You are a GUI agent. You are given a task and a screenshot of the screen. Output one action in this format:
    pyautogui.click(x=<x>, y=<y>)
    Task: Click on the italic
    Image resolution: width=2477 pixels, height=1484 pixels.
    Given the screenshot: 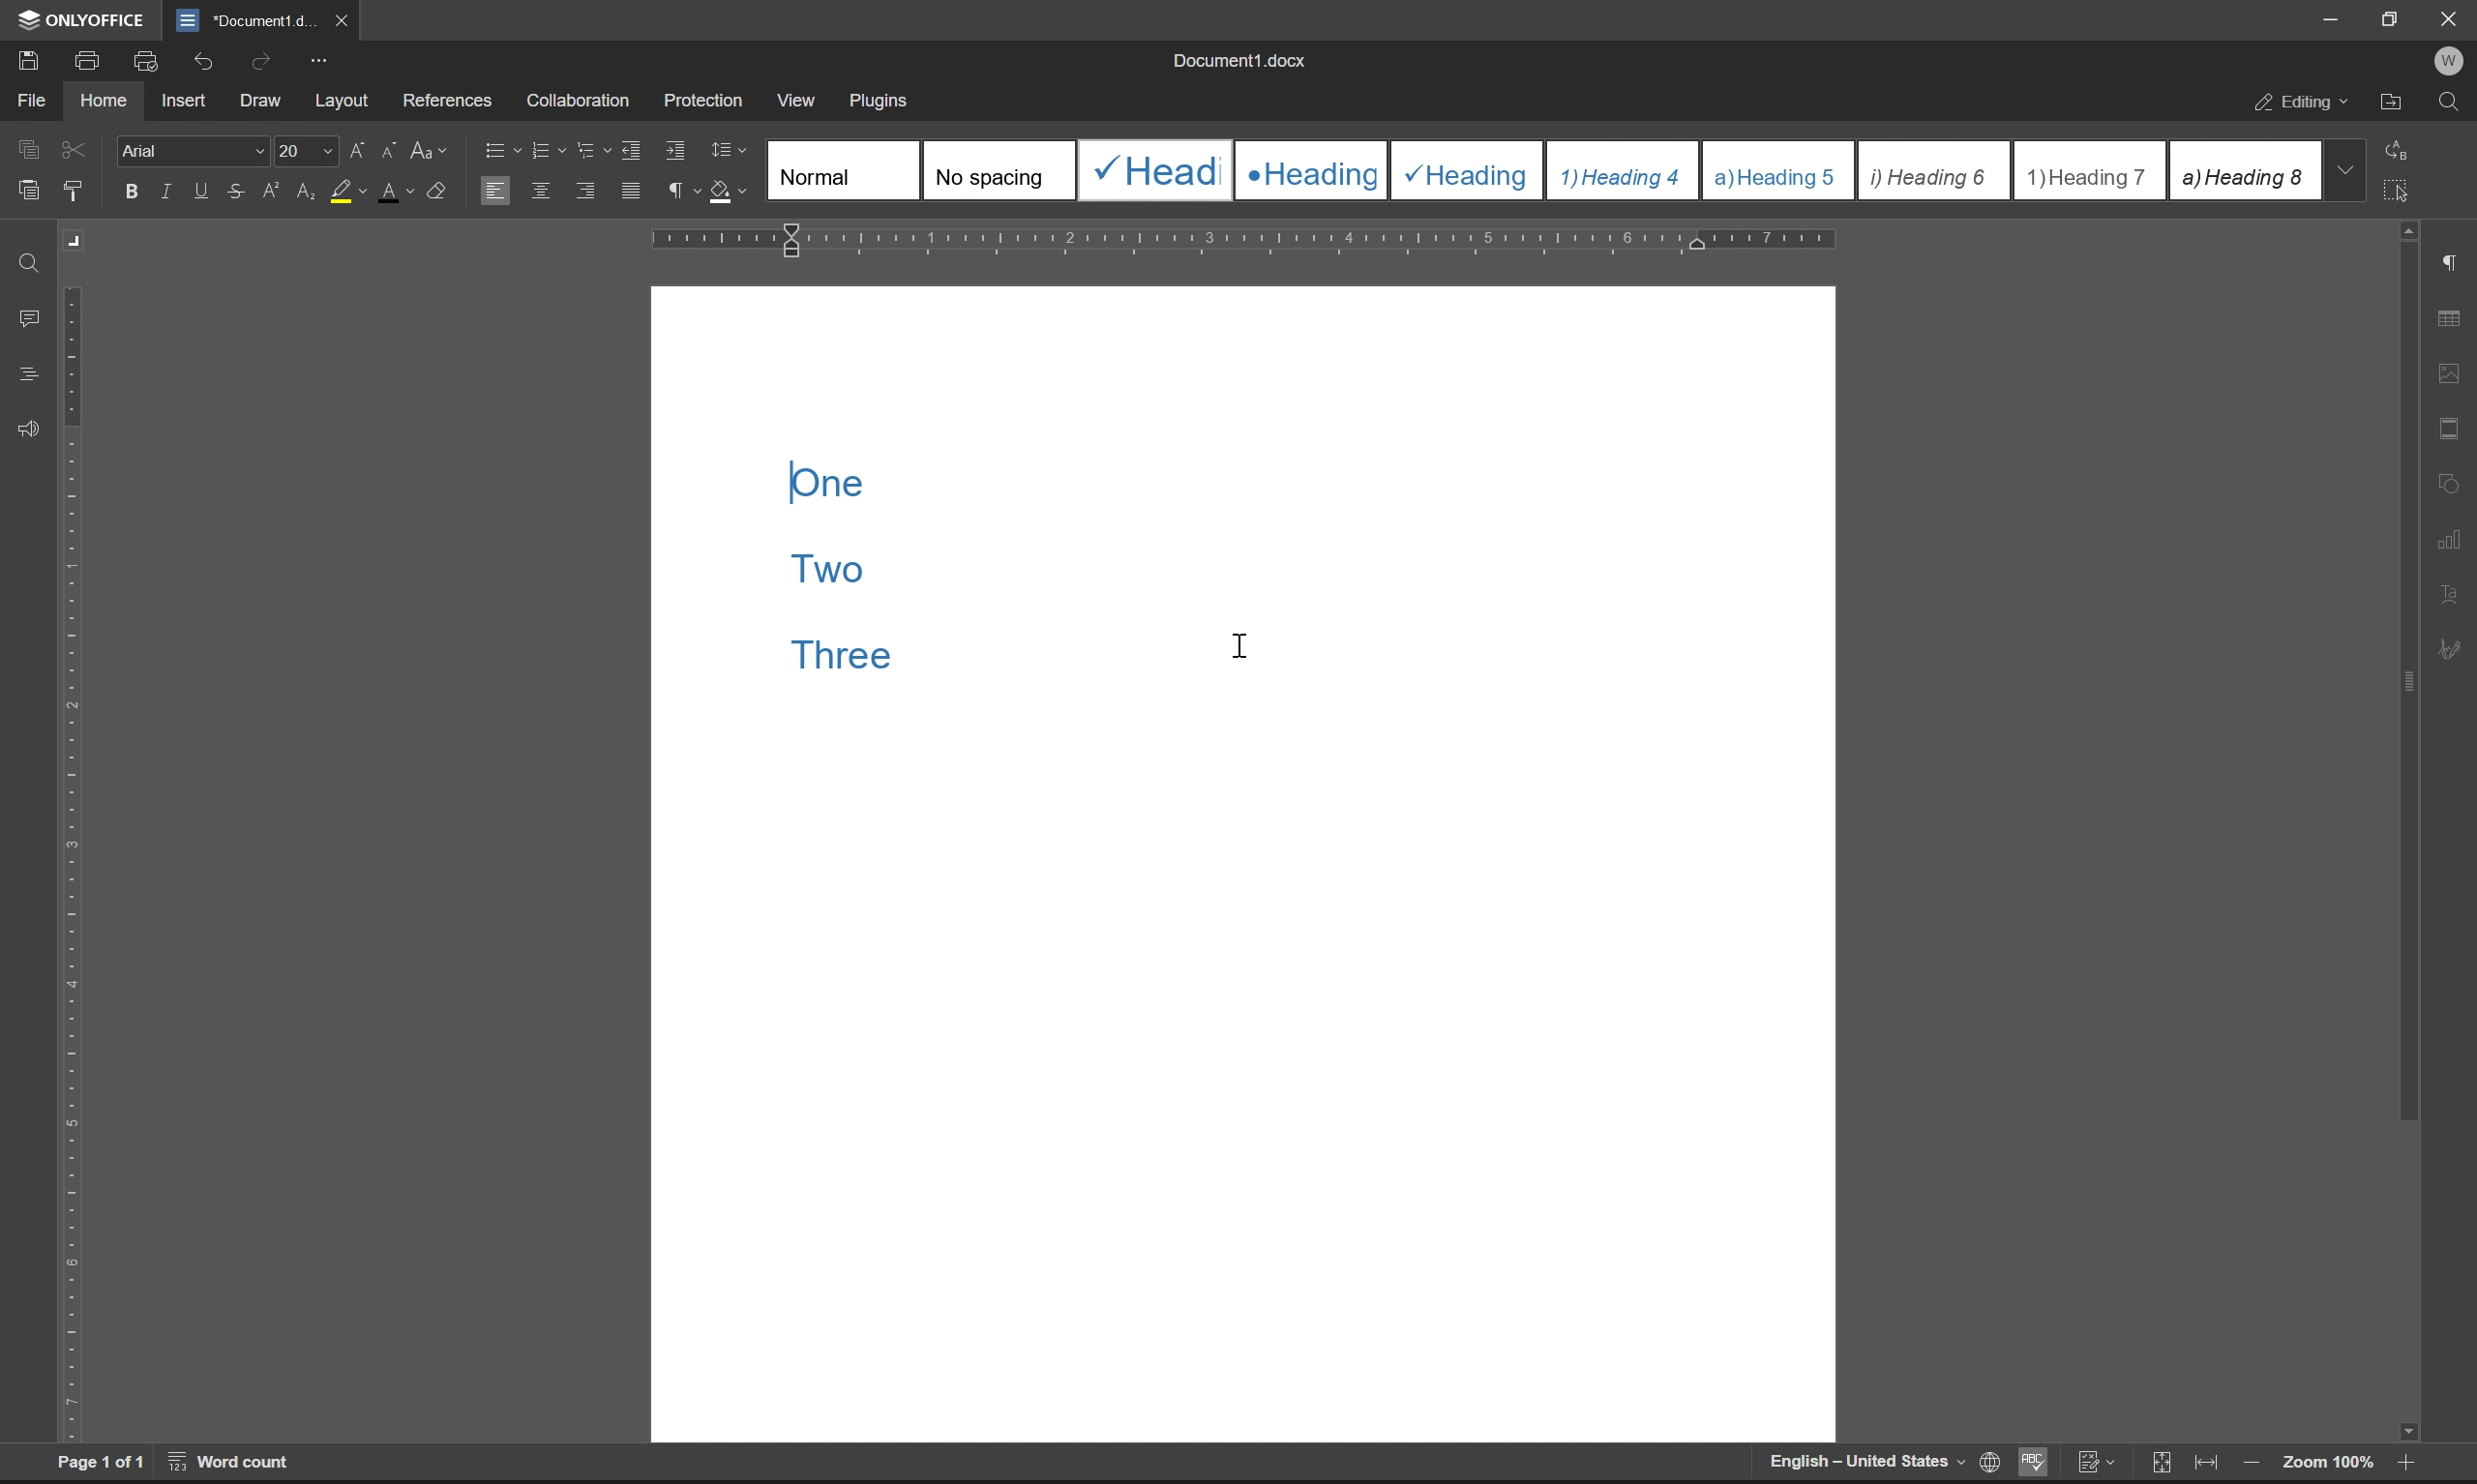 What is the action you would take?
    pyautogui.click(x=169, y=190)
    